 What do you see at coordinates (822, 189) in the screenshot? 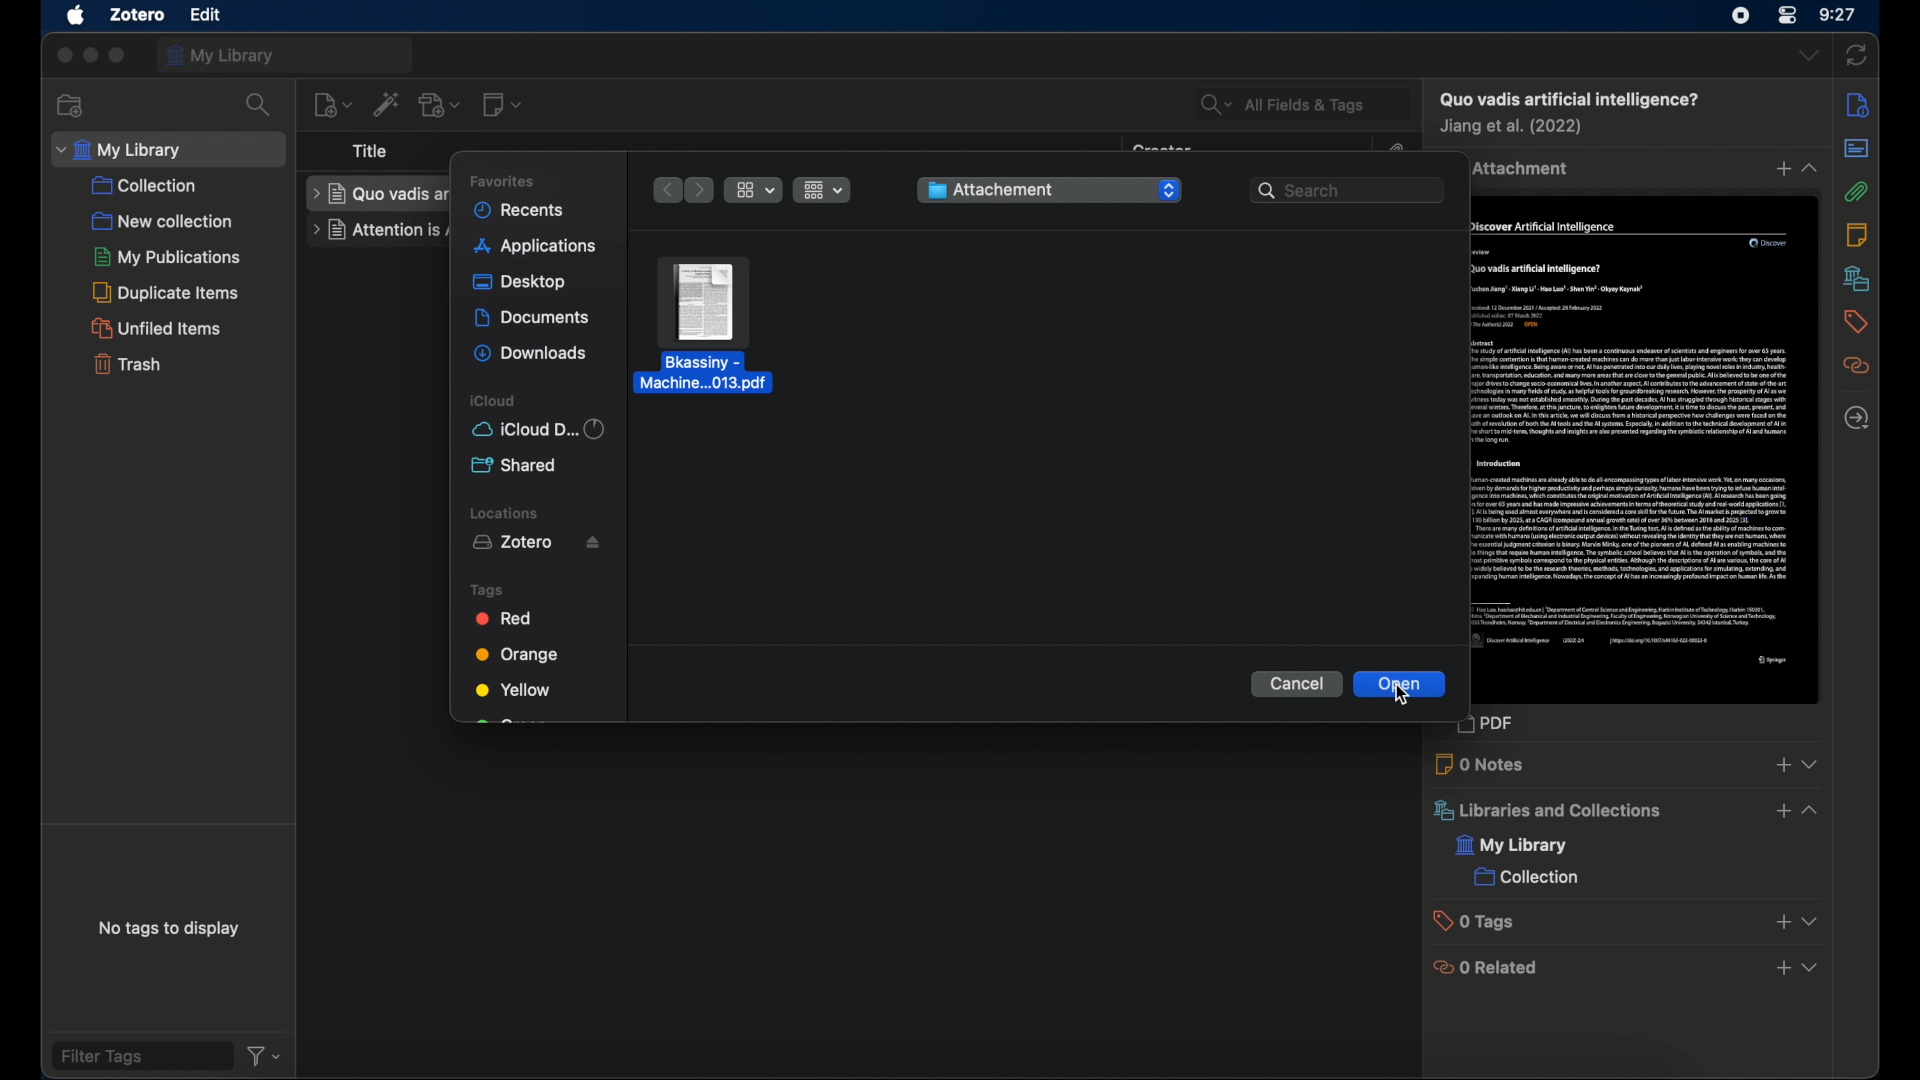
I see `list view` at bounding box center [822, 189].